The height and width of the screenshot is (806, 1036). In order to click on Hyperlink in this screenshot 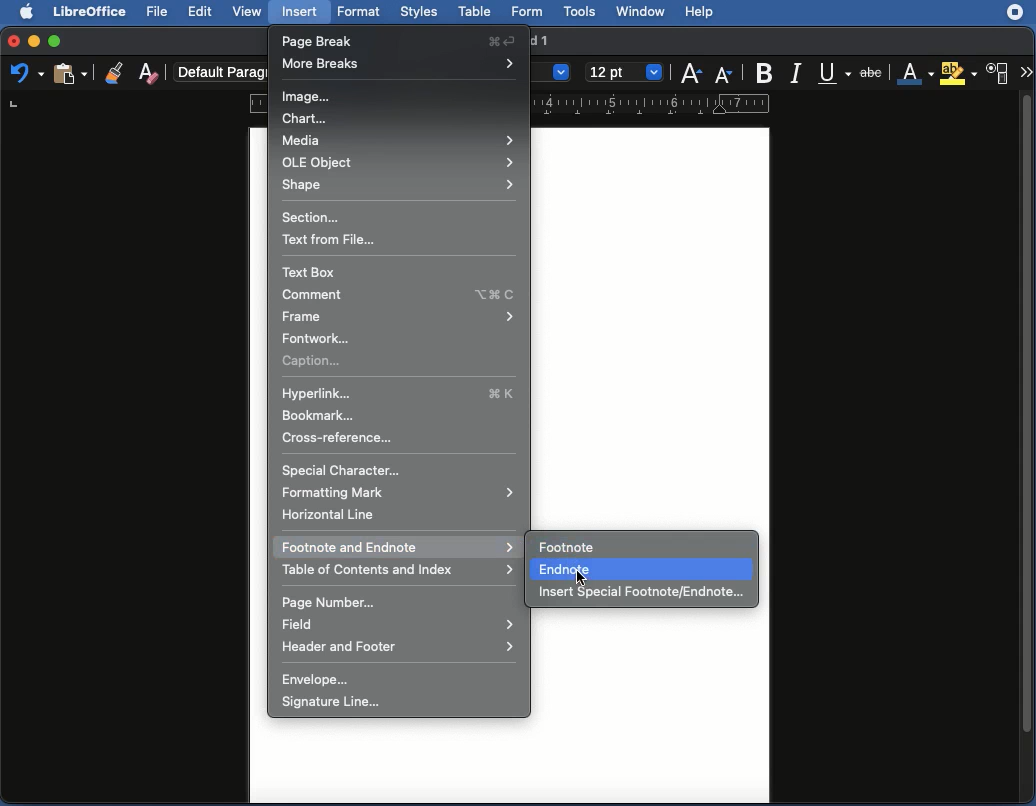, I will do `click(399, 393)`.